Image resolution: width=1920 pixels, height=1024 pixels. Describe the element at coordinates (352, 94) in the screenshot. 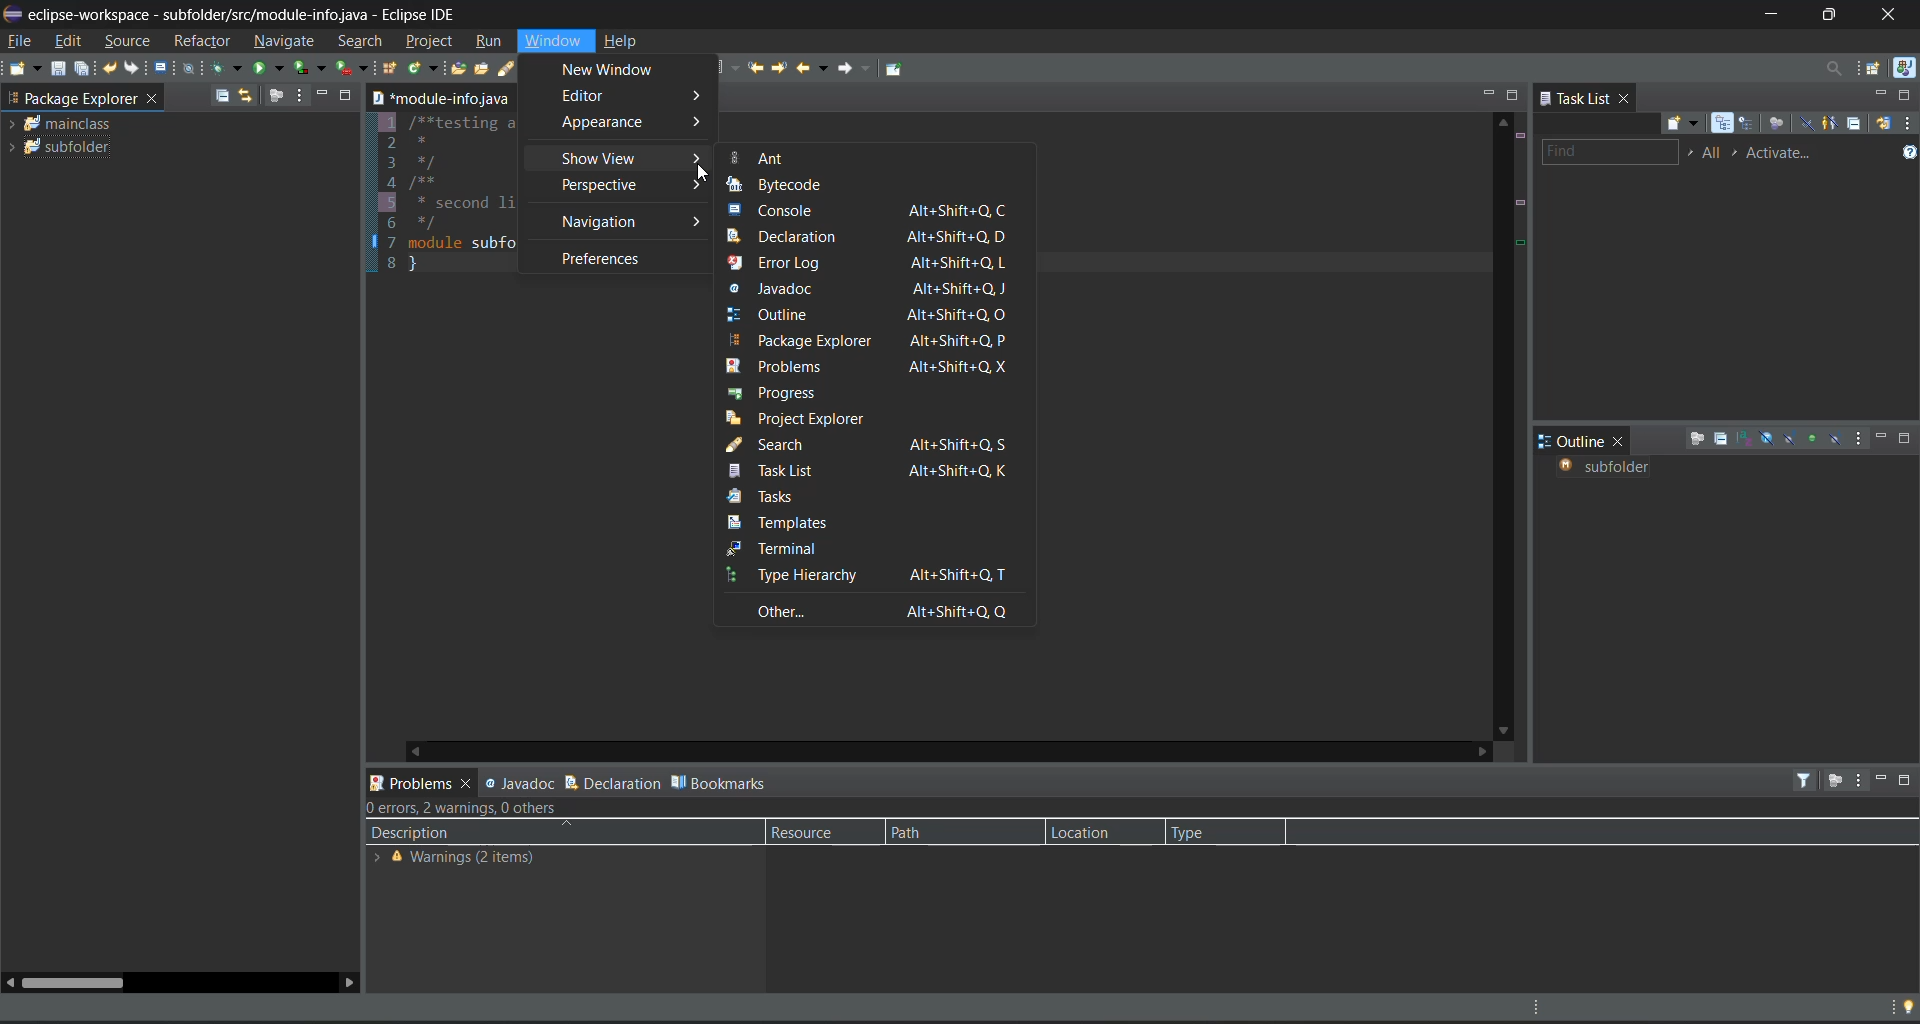

I see `maximize` at that location.